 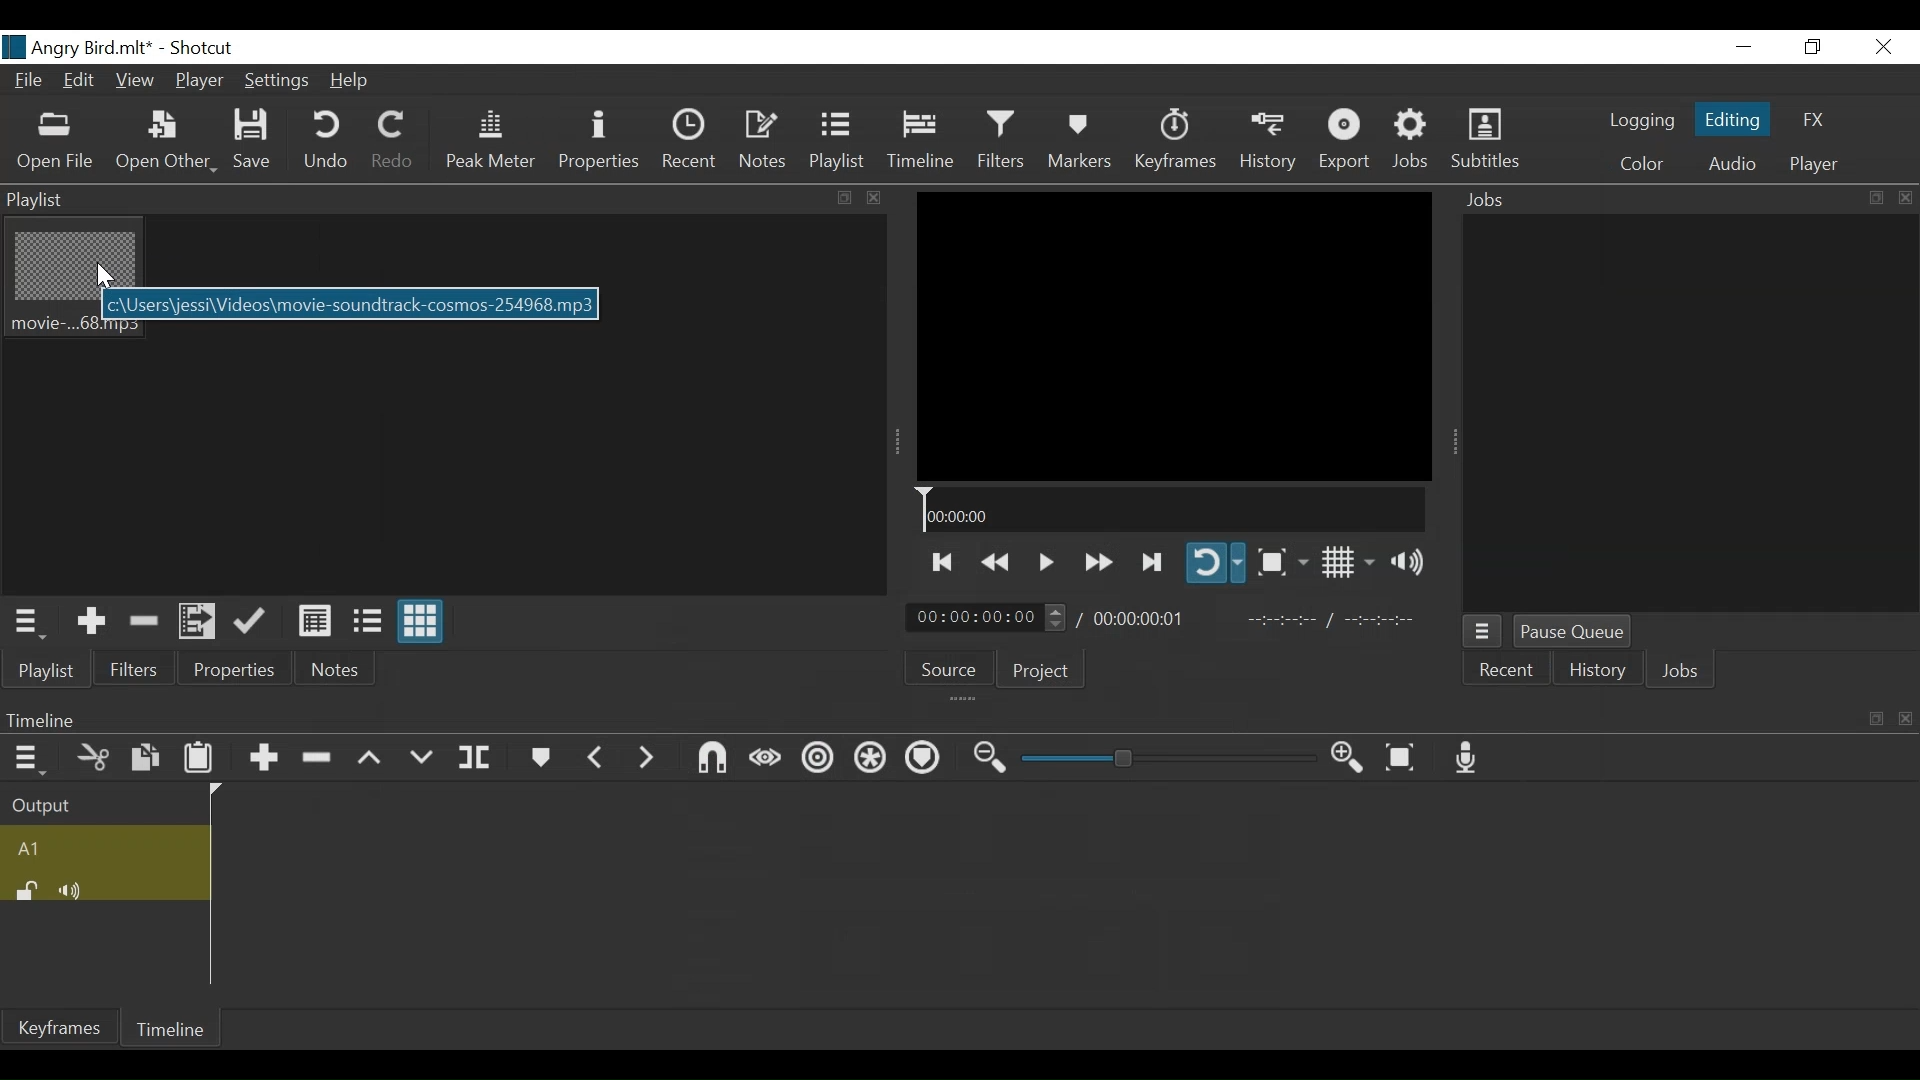 What do you see at coordinates (815, 759) in the screenshot?
I see `Ripple ` at bounding box center [815, 759].